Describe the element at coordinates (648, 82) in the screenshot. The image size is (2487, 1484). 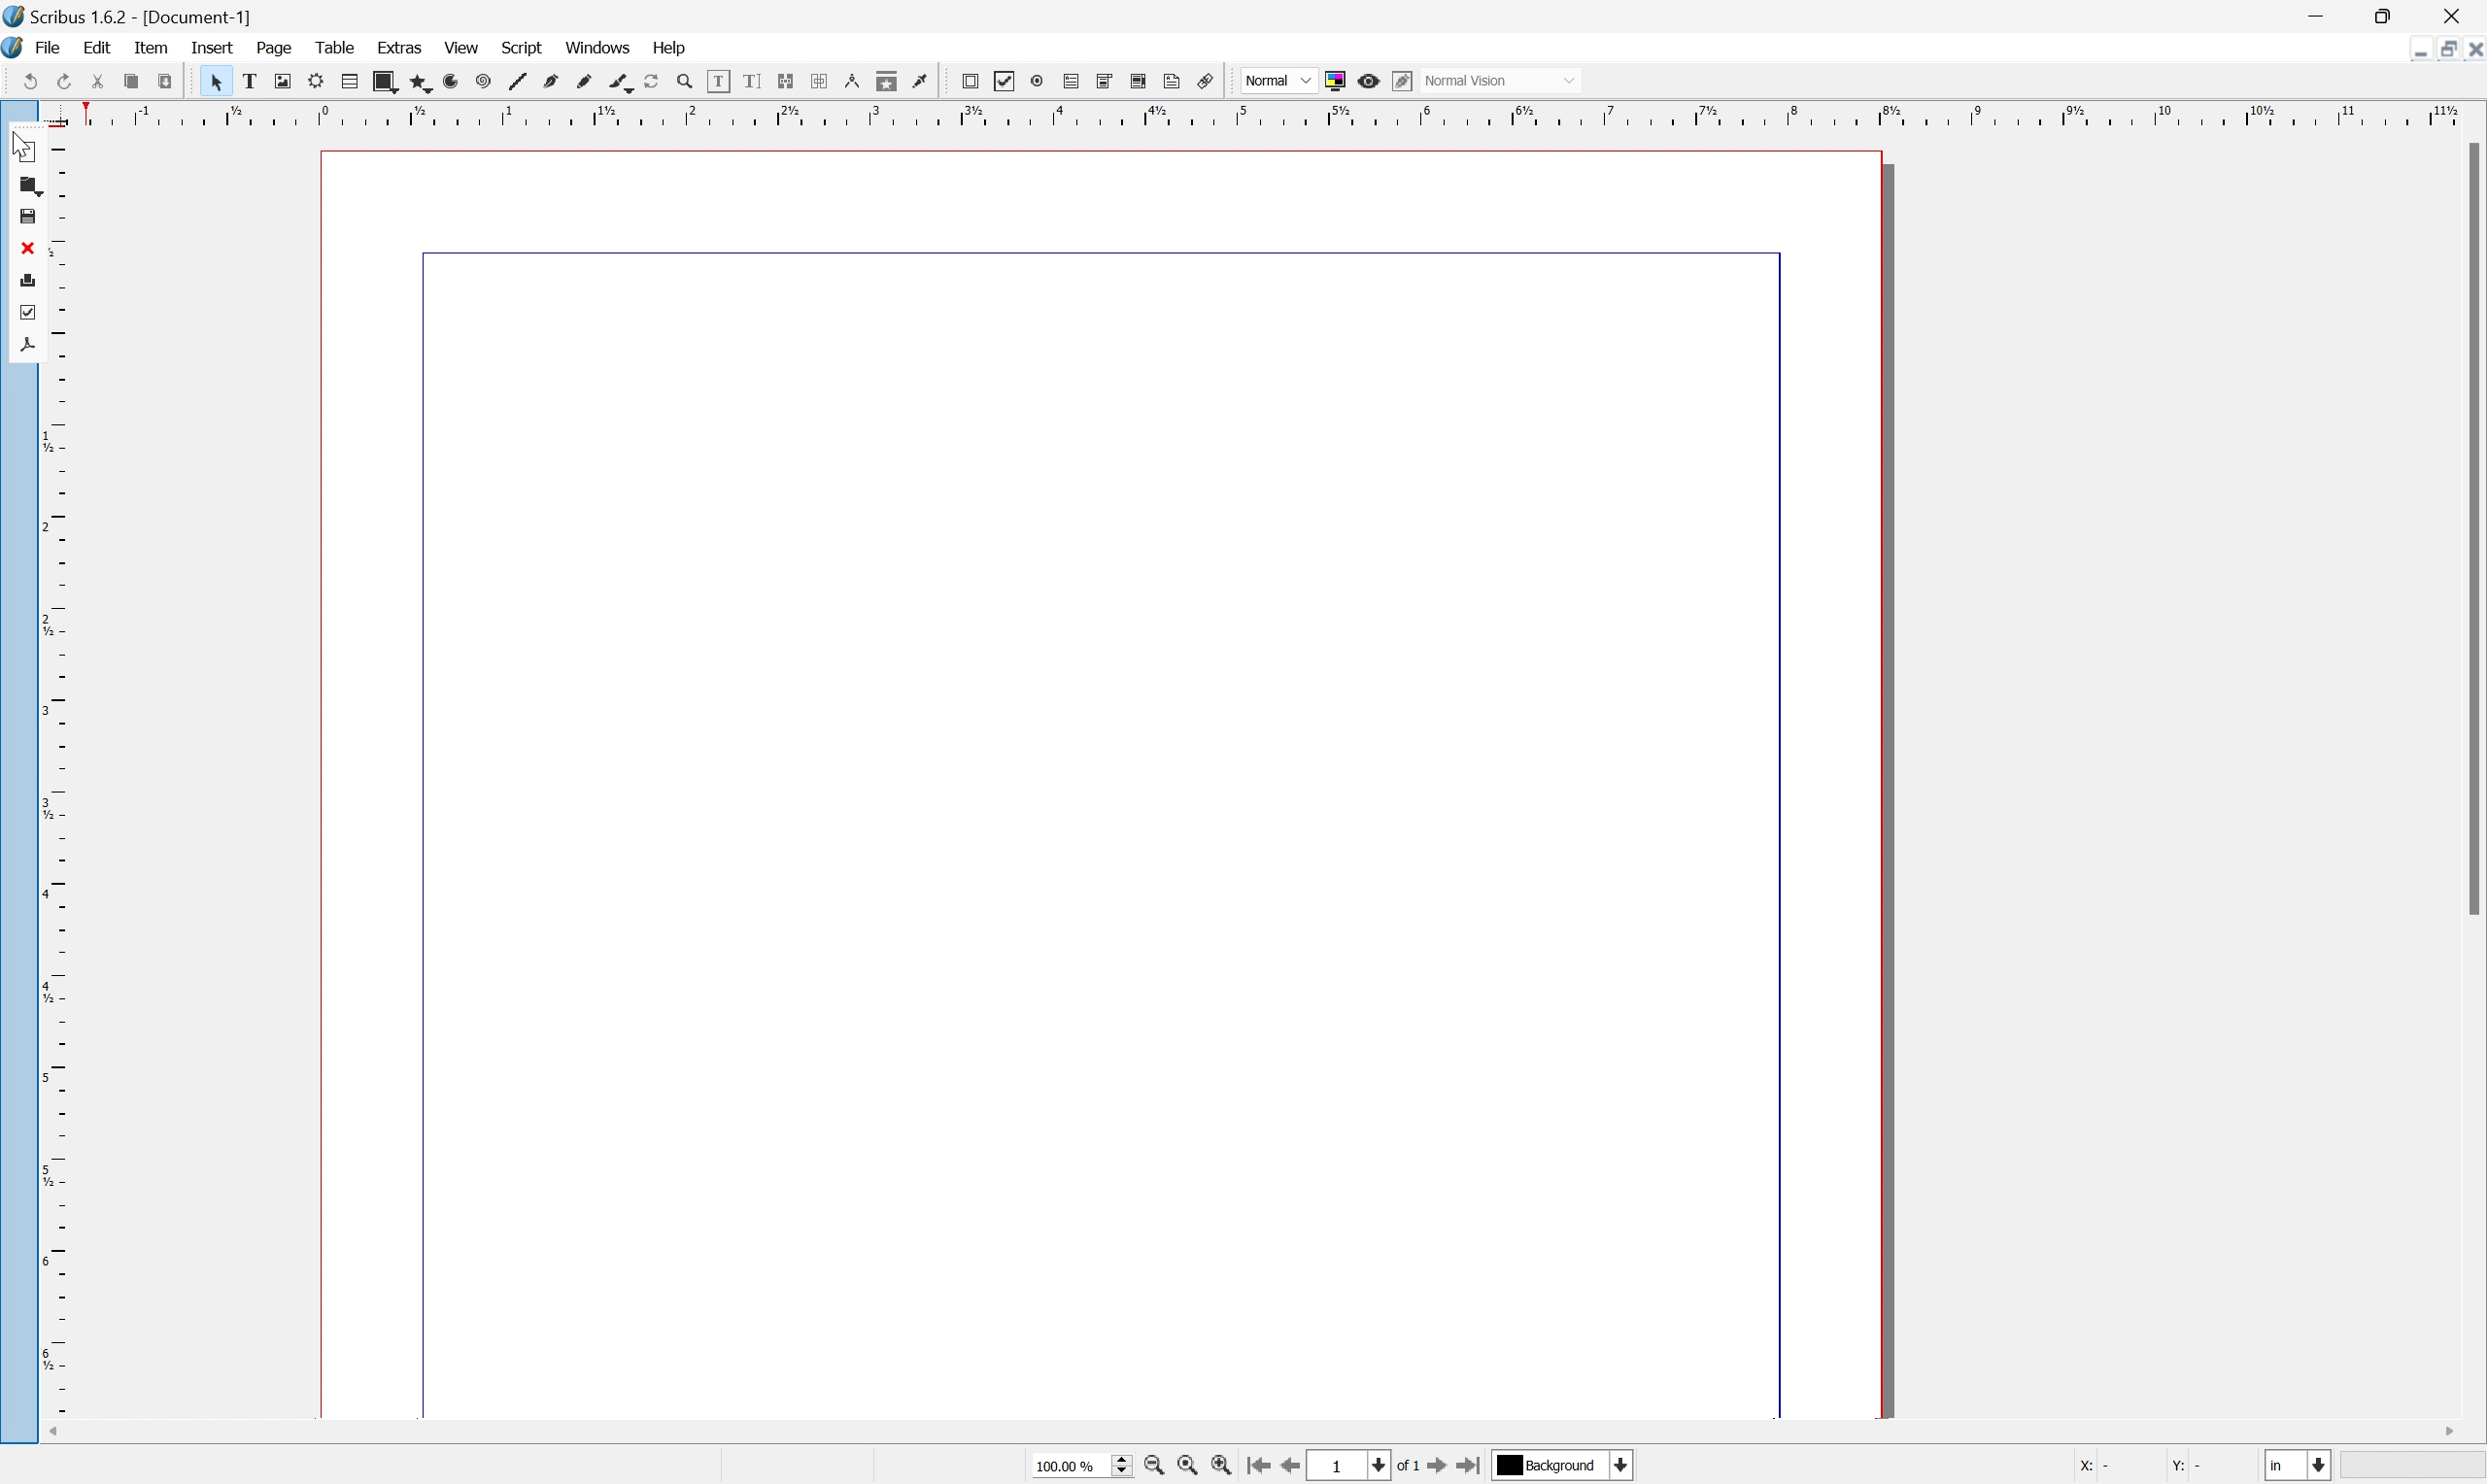
I see `polygon` at that location.